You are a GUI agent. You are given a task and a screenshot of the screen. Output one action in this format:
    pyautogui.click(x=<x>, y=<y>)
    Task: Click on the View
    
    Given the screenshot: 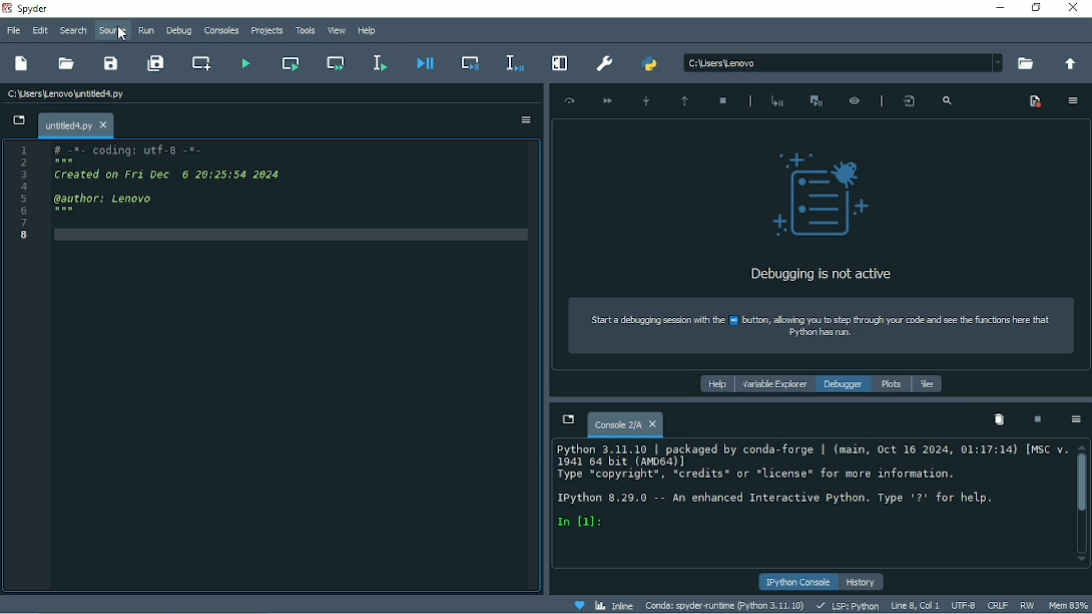 What is the action you would take?
    pyautogui.click(x=336, y=30)
    